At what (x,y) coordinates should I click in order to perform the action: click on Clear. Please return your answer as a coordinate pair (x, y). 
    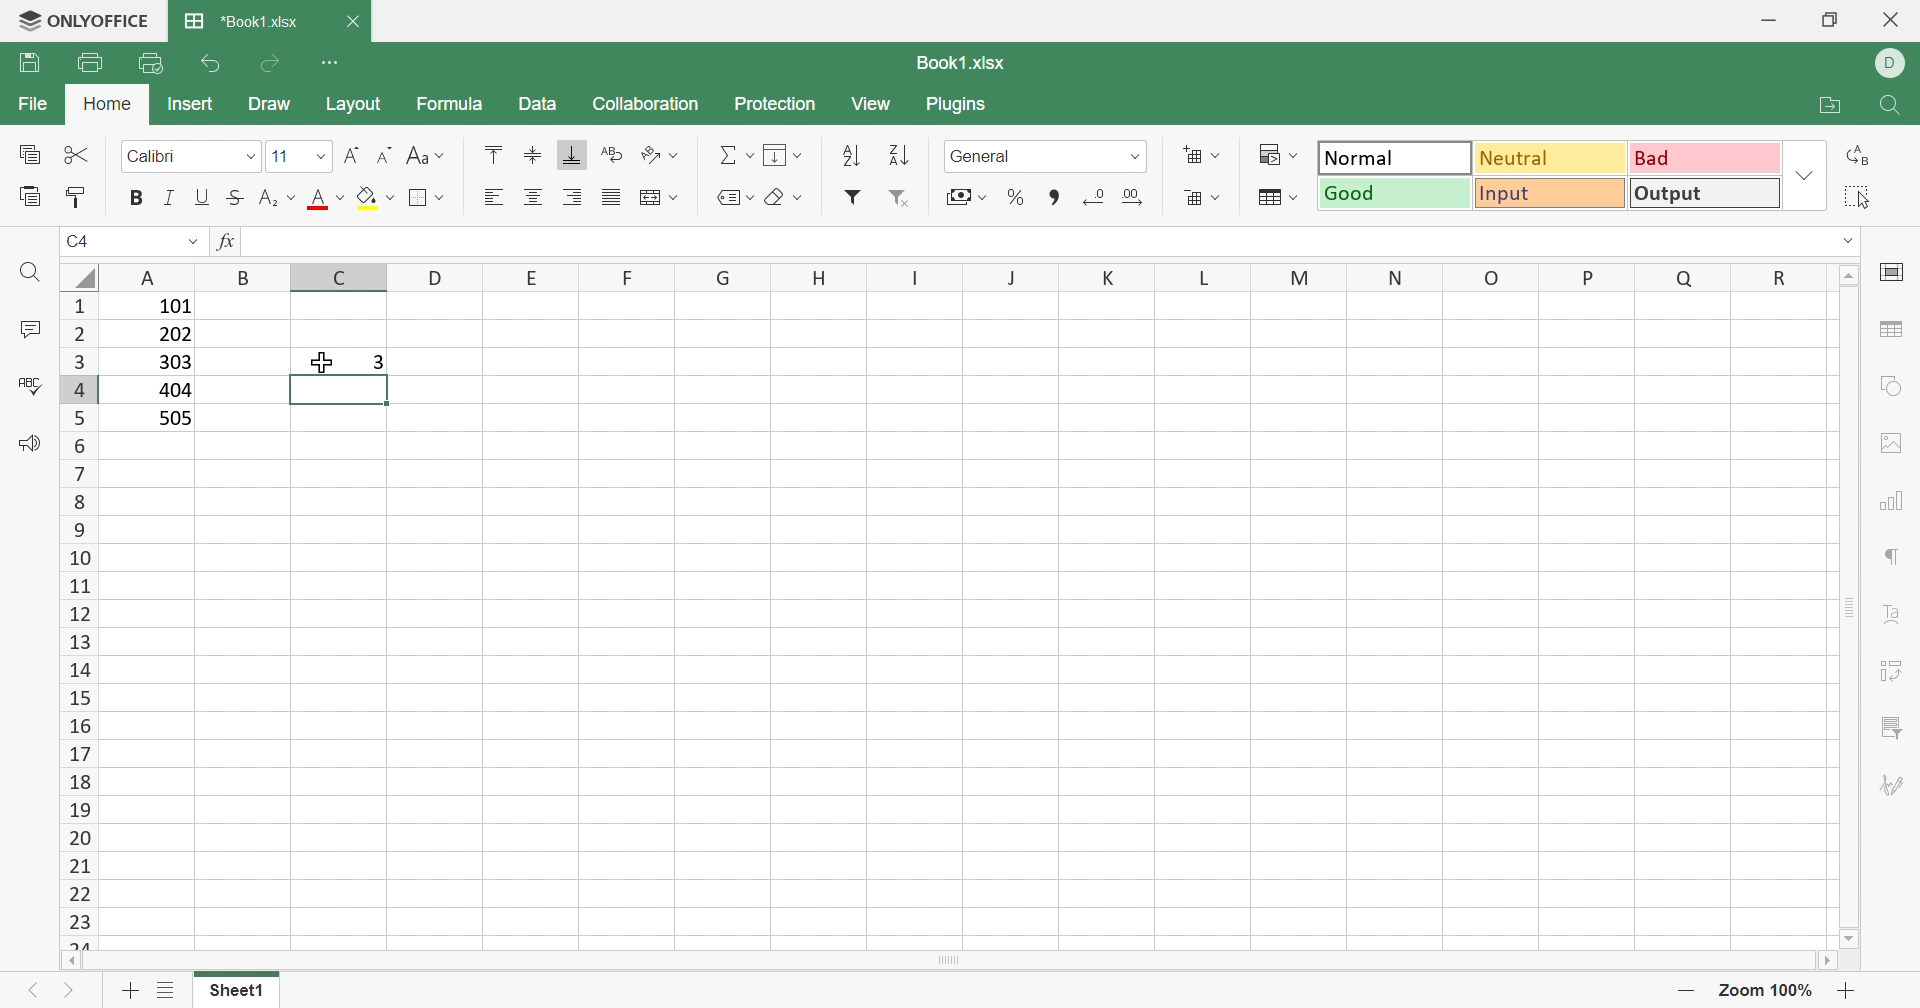
    Looking at the image, I should click on (782, 194).